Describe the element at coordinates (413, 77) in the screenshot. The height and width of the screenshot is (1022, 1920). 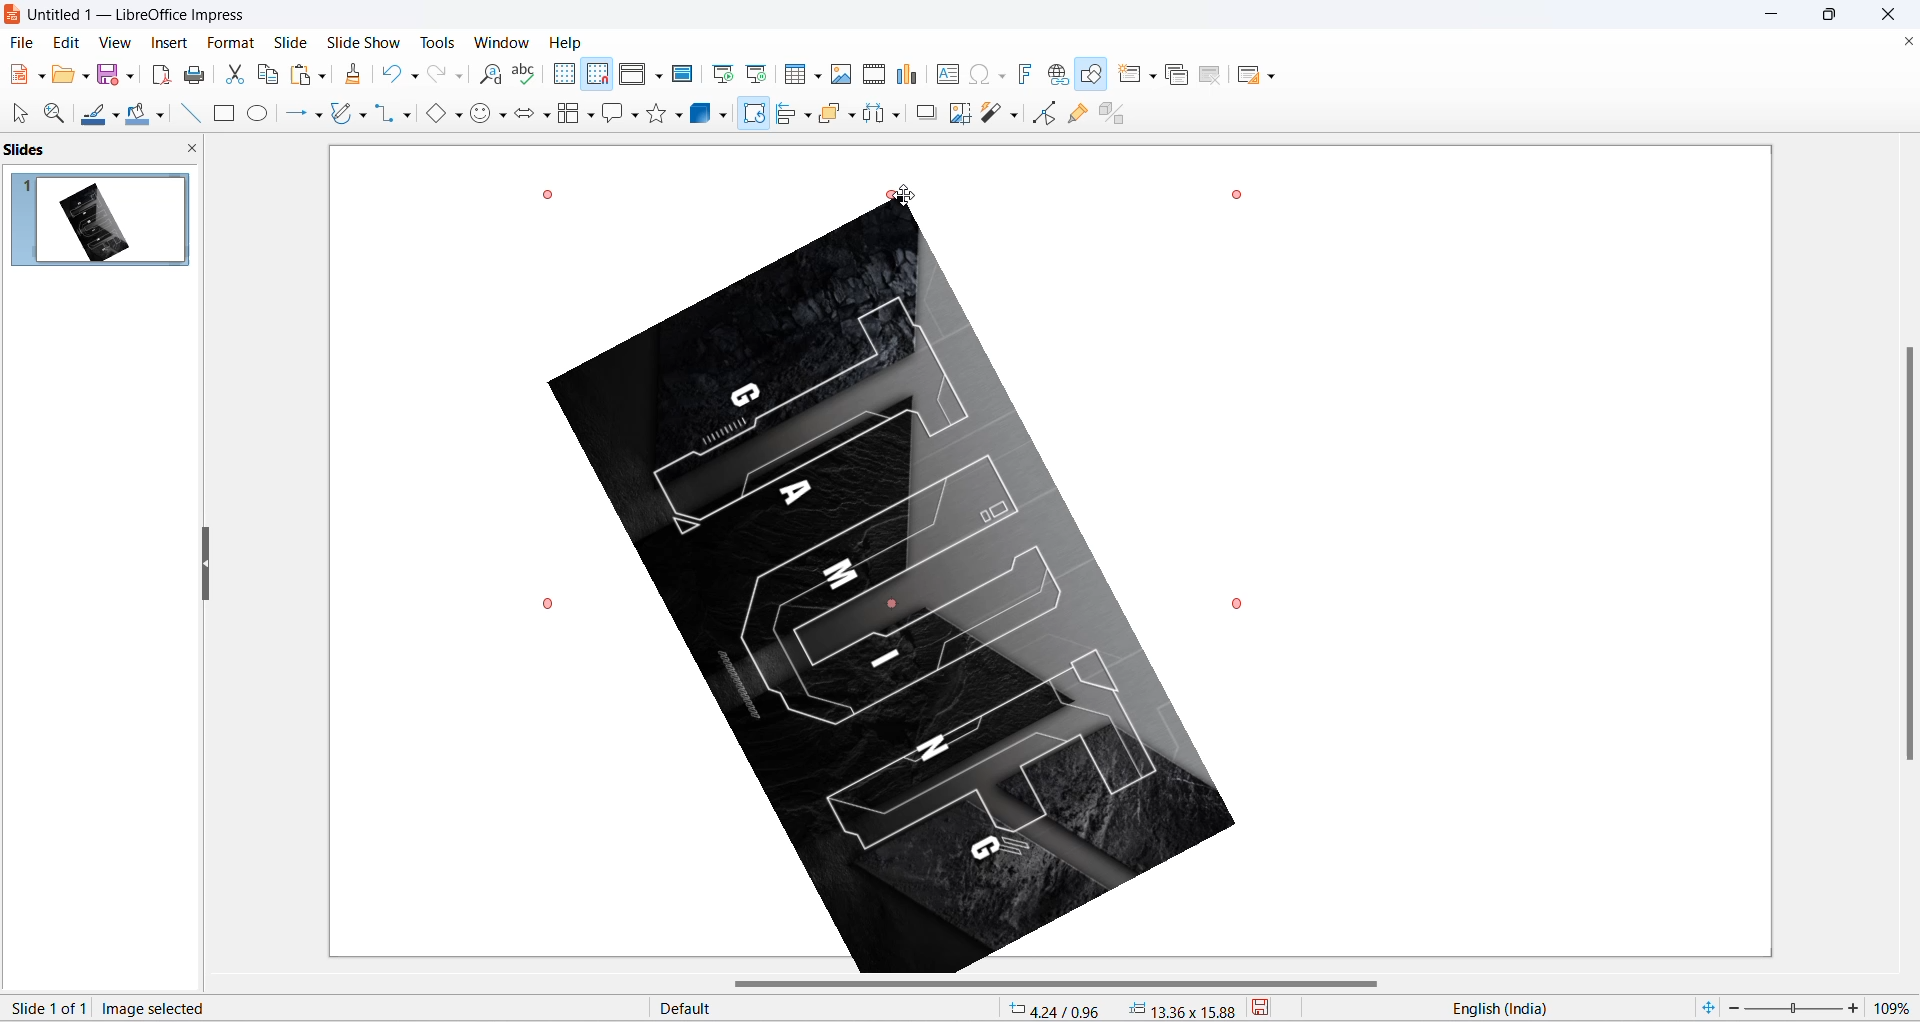
I see `undo options` at that location.